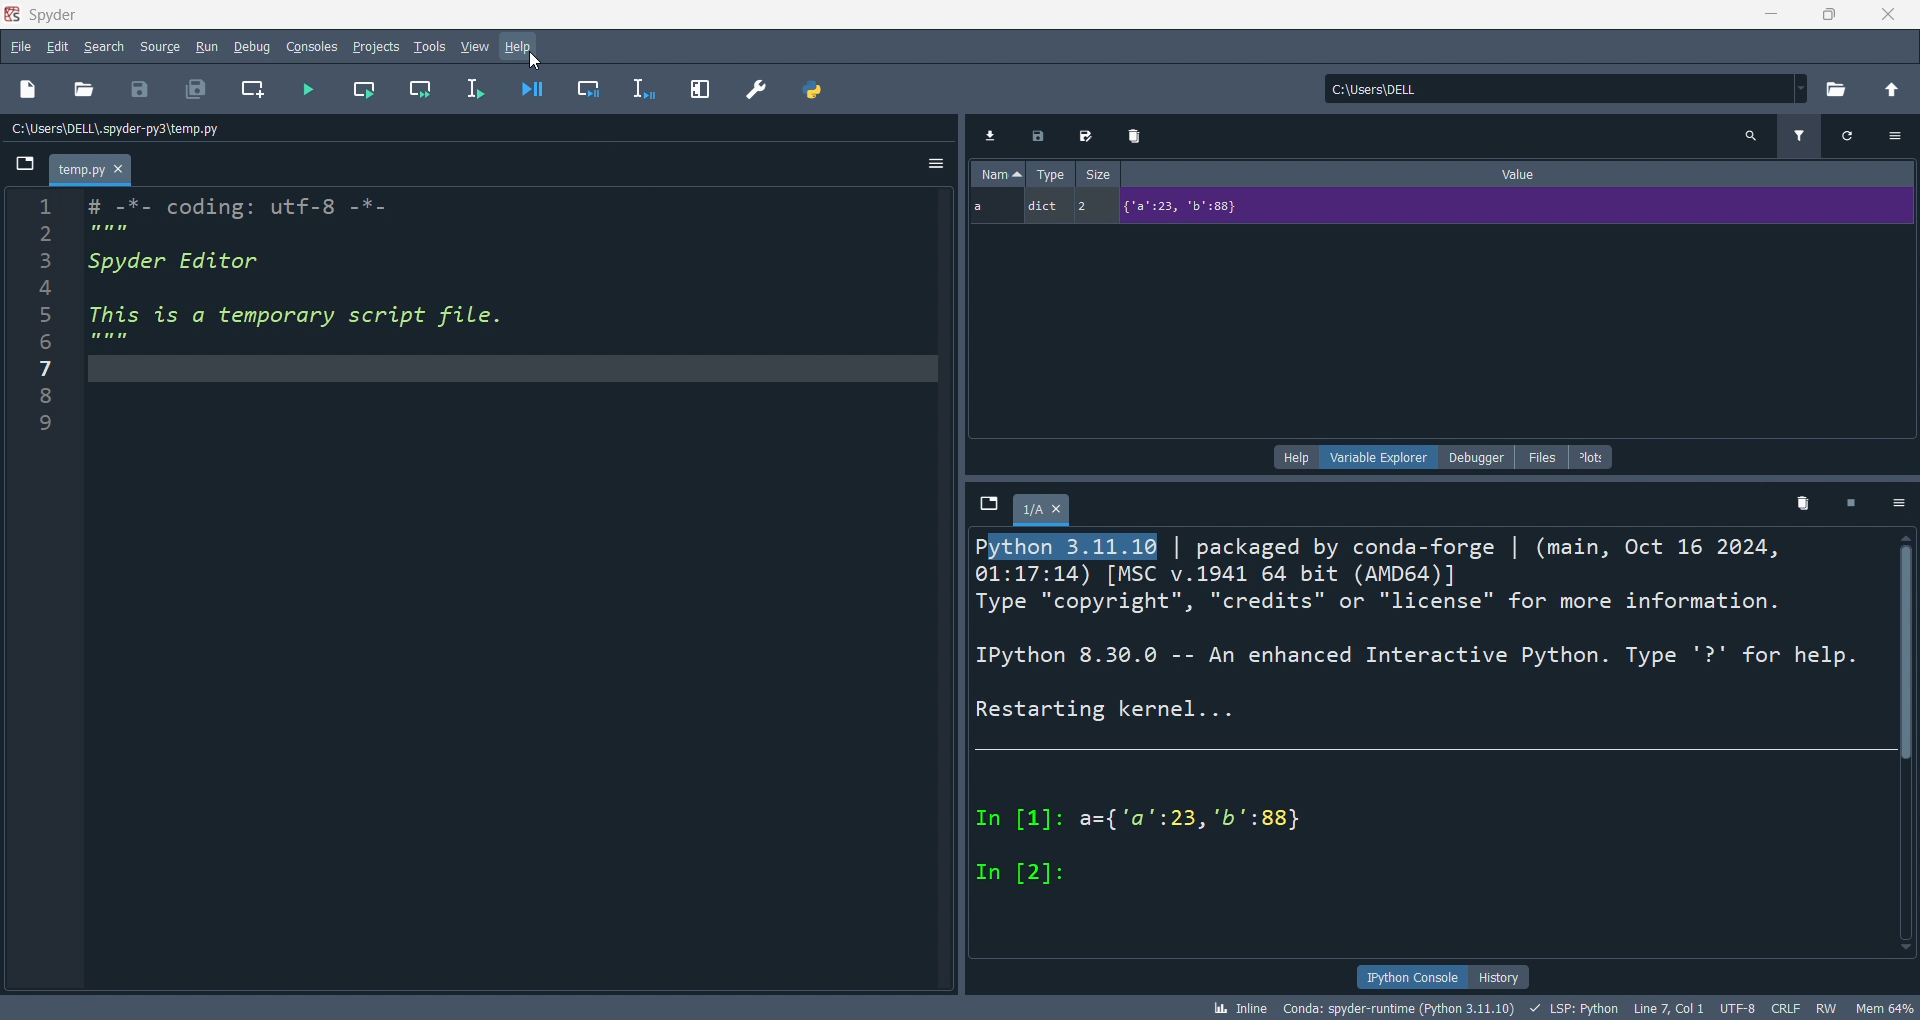 The height and width of the screenshot is (1020, 1920). What do you see at coordinates (1750, 137) in the screenshot?
I see `Search` at bounding box center [1750, 137].